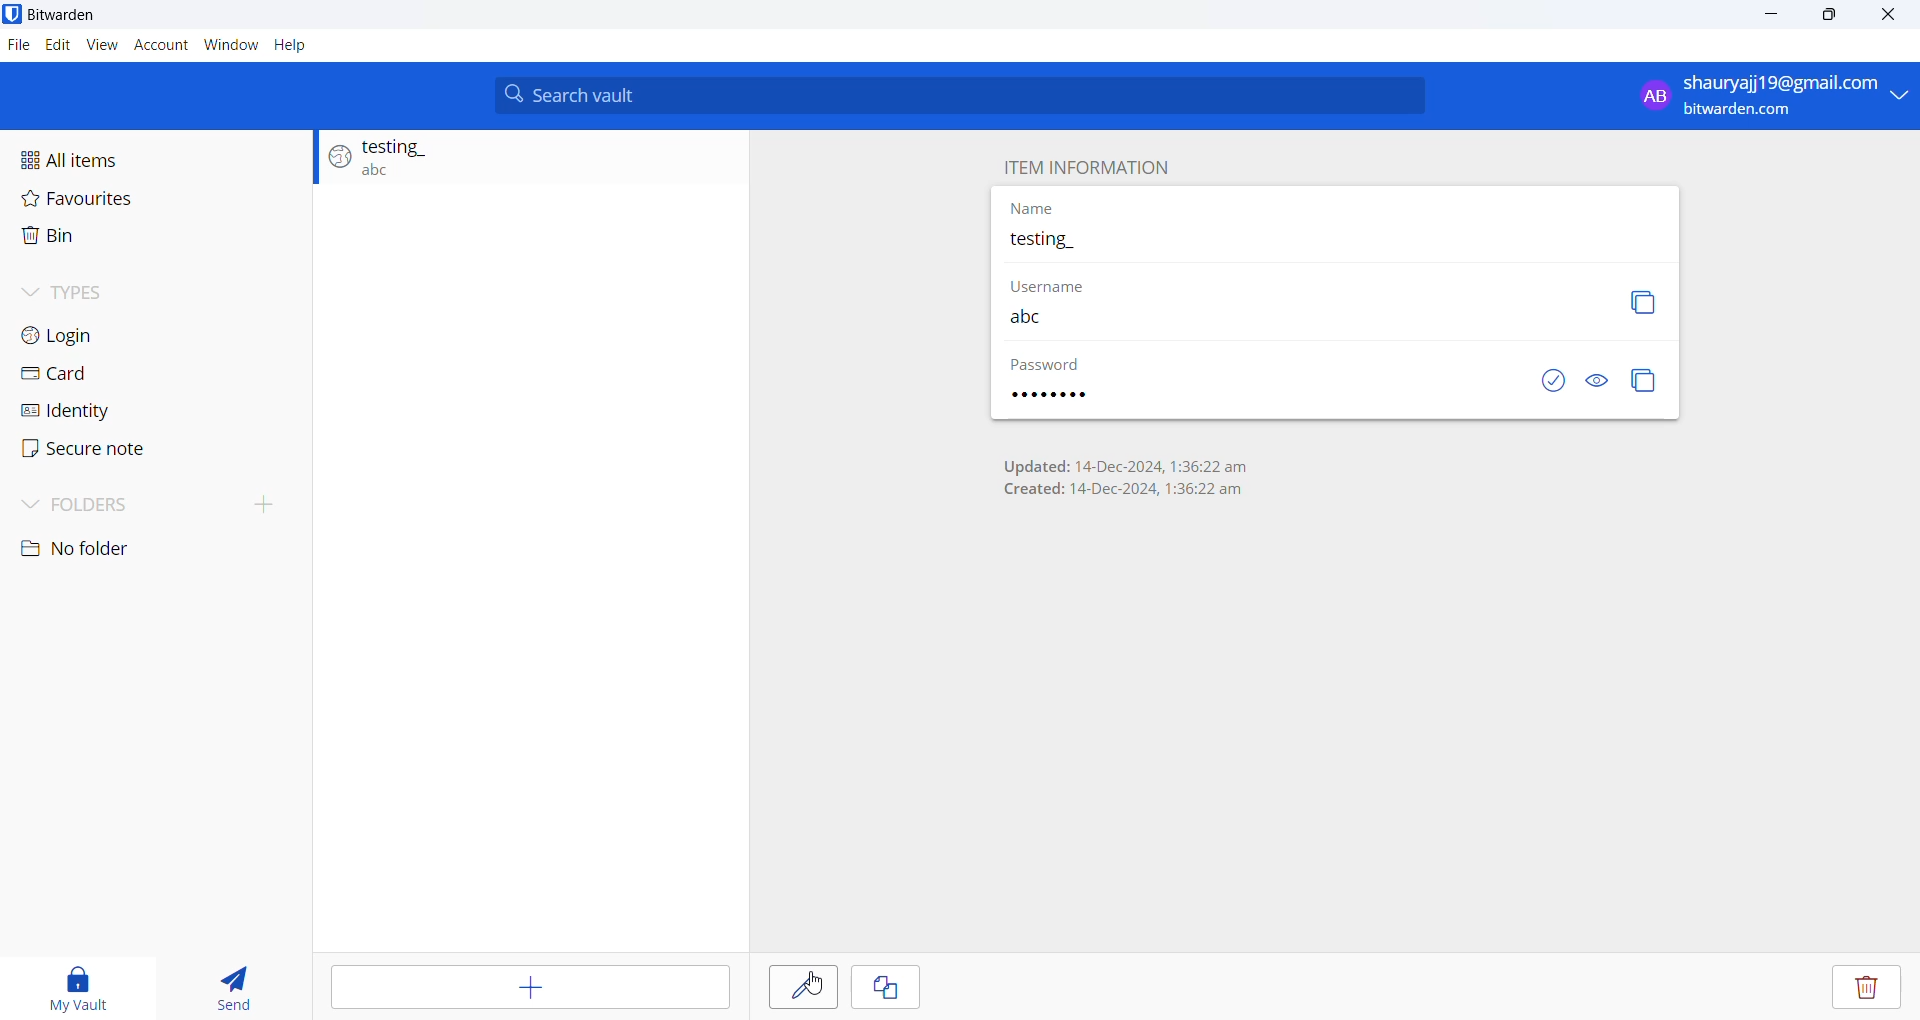  Describe the element at coordinates (803, 994) in the screenshot. I see `Cursor` at that location.